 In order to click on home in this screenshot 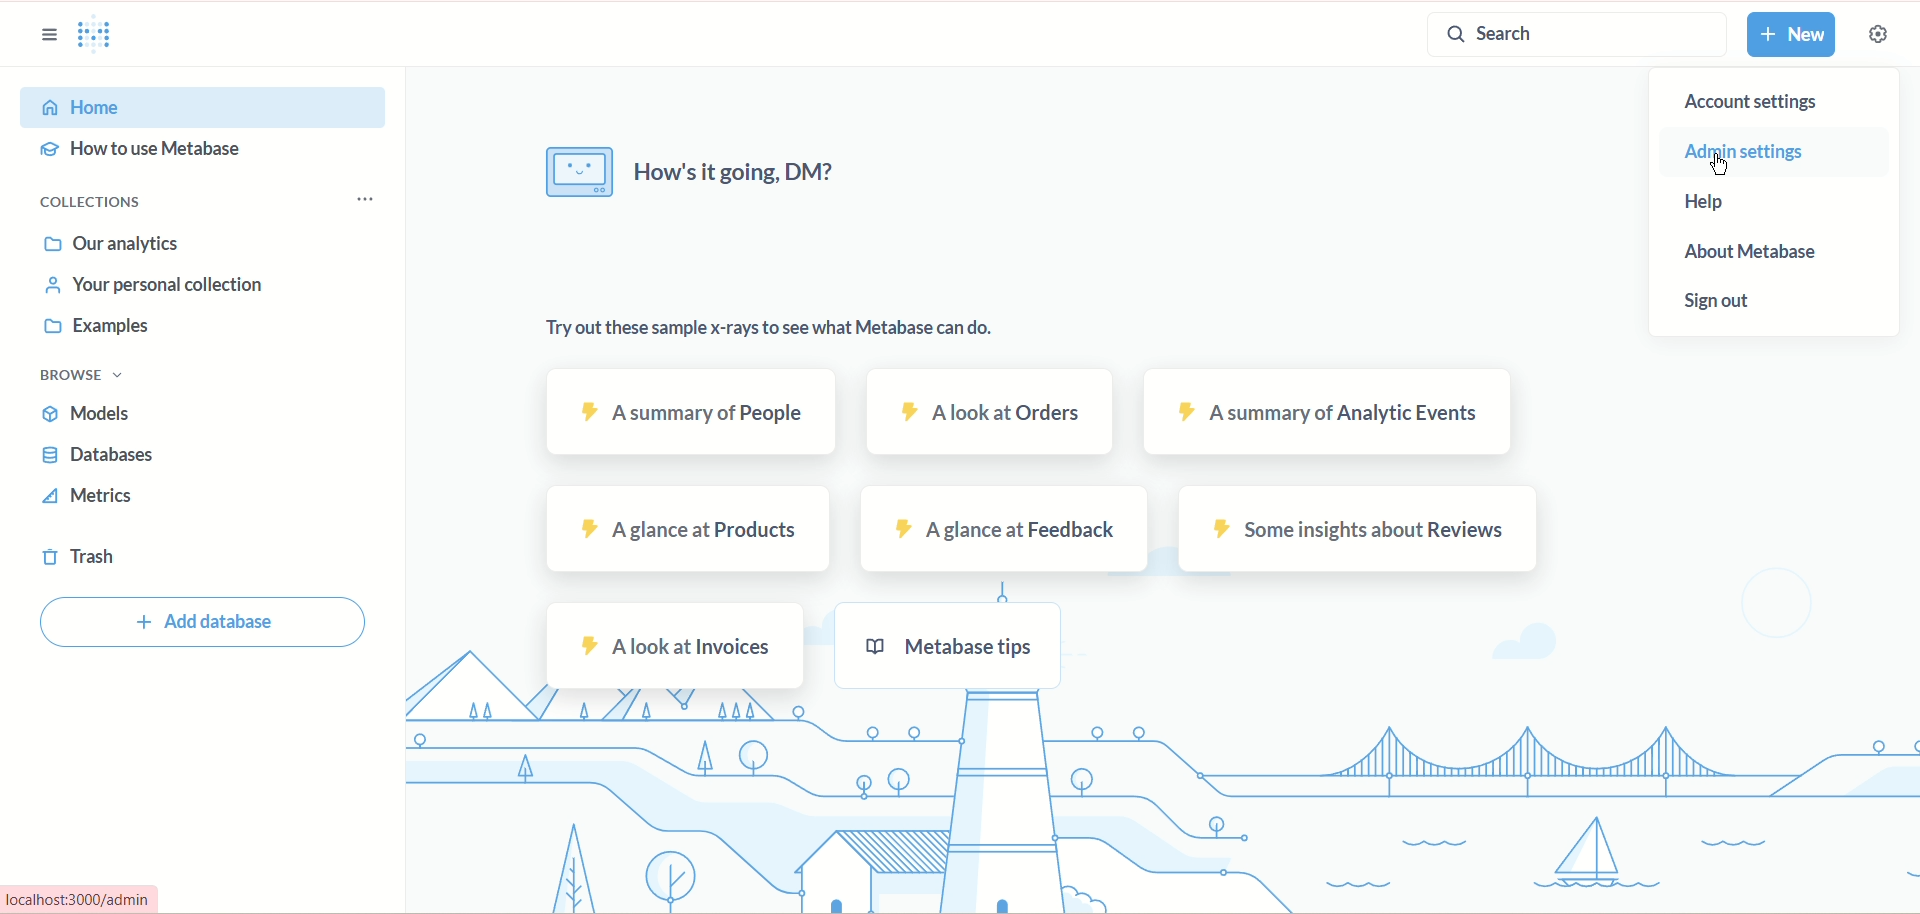, I will do `click(200, 108)`.